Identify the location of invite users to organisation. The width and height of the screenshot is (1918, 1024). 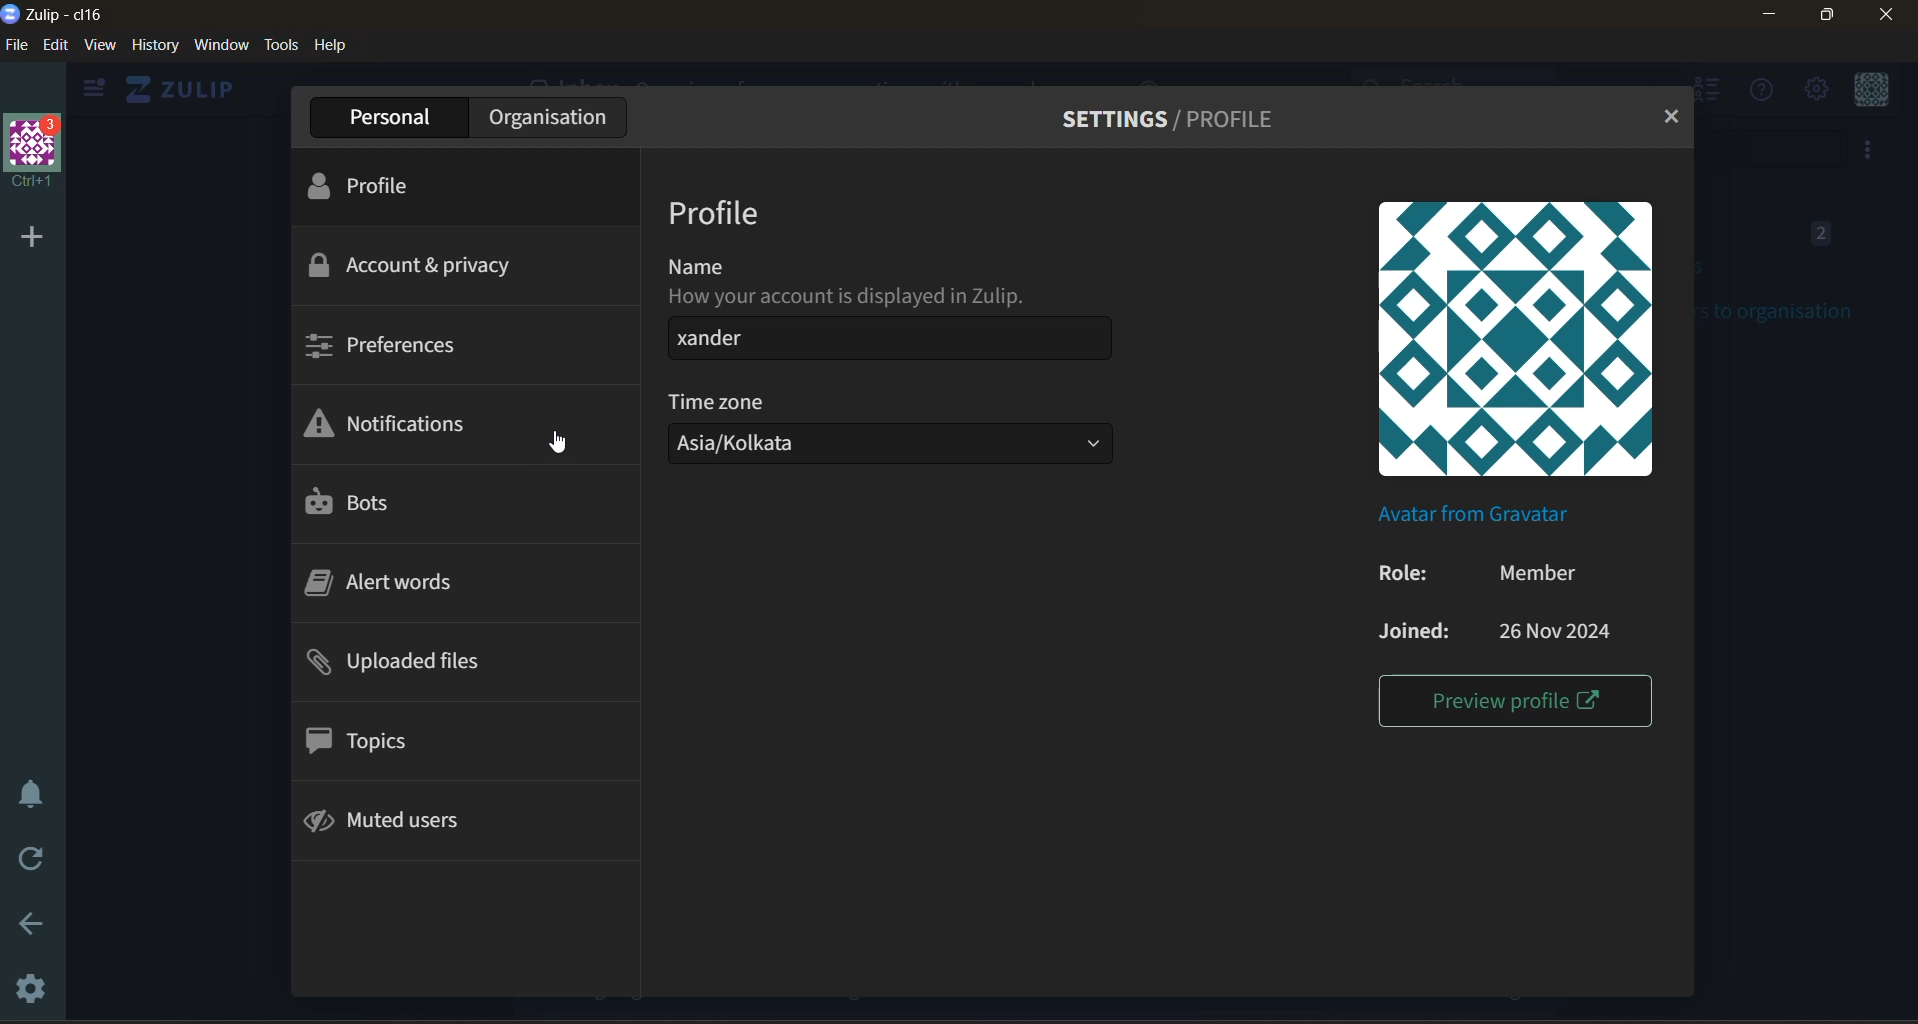
(1869, 151).